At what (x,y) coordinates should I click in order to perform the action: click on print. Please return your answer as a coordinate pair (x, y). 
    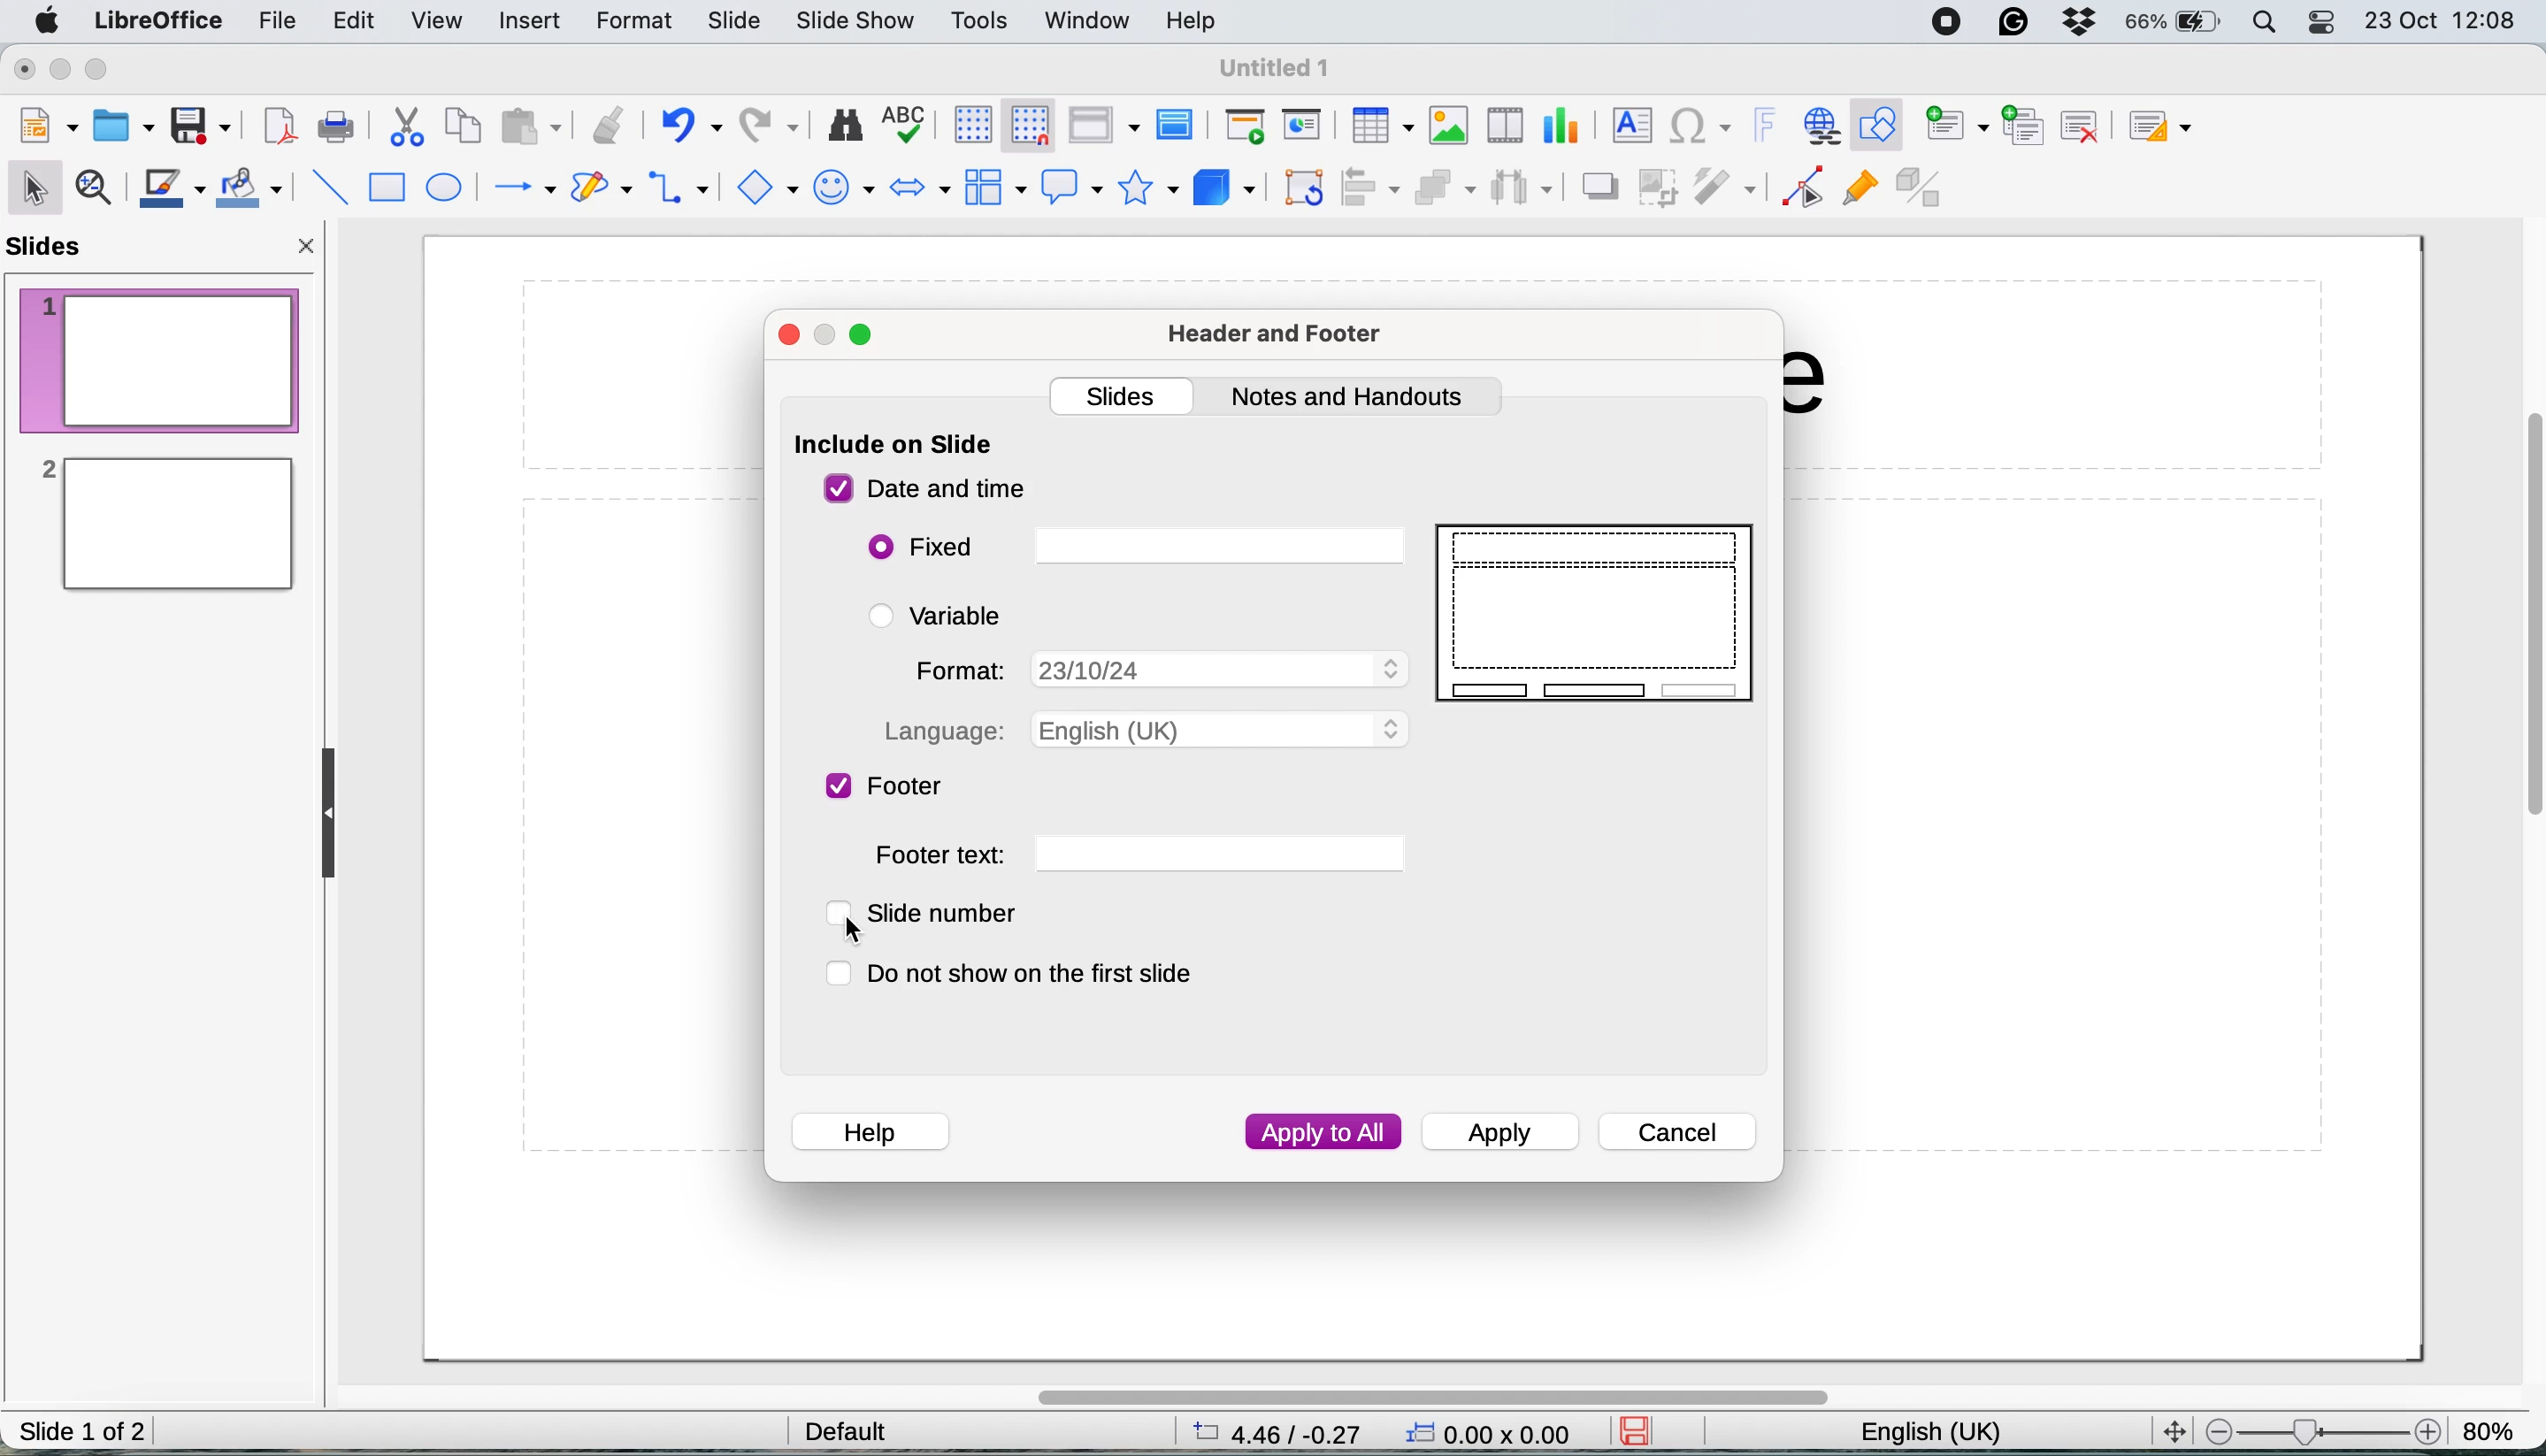
    Looking at the image, I should click on (335, 127).